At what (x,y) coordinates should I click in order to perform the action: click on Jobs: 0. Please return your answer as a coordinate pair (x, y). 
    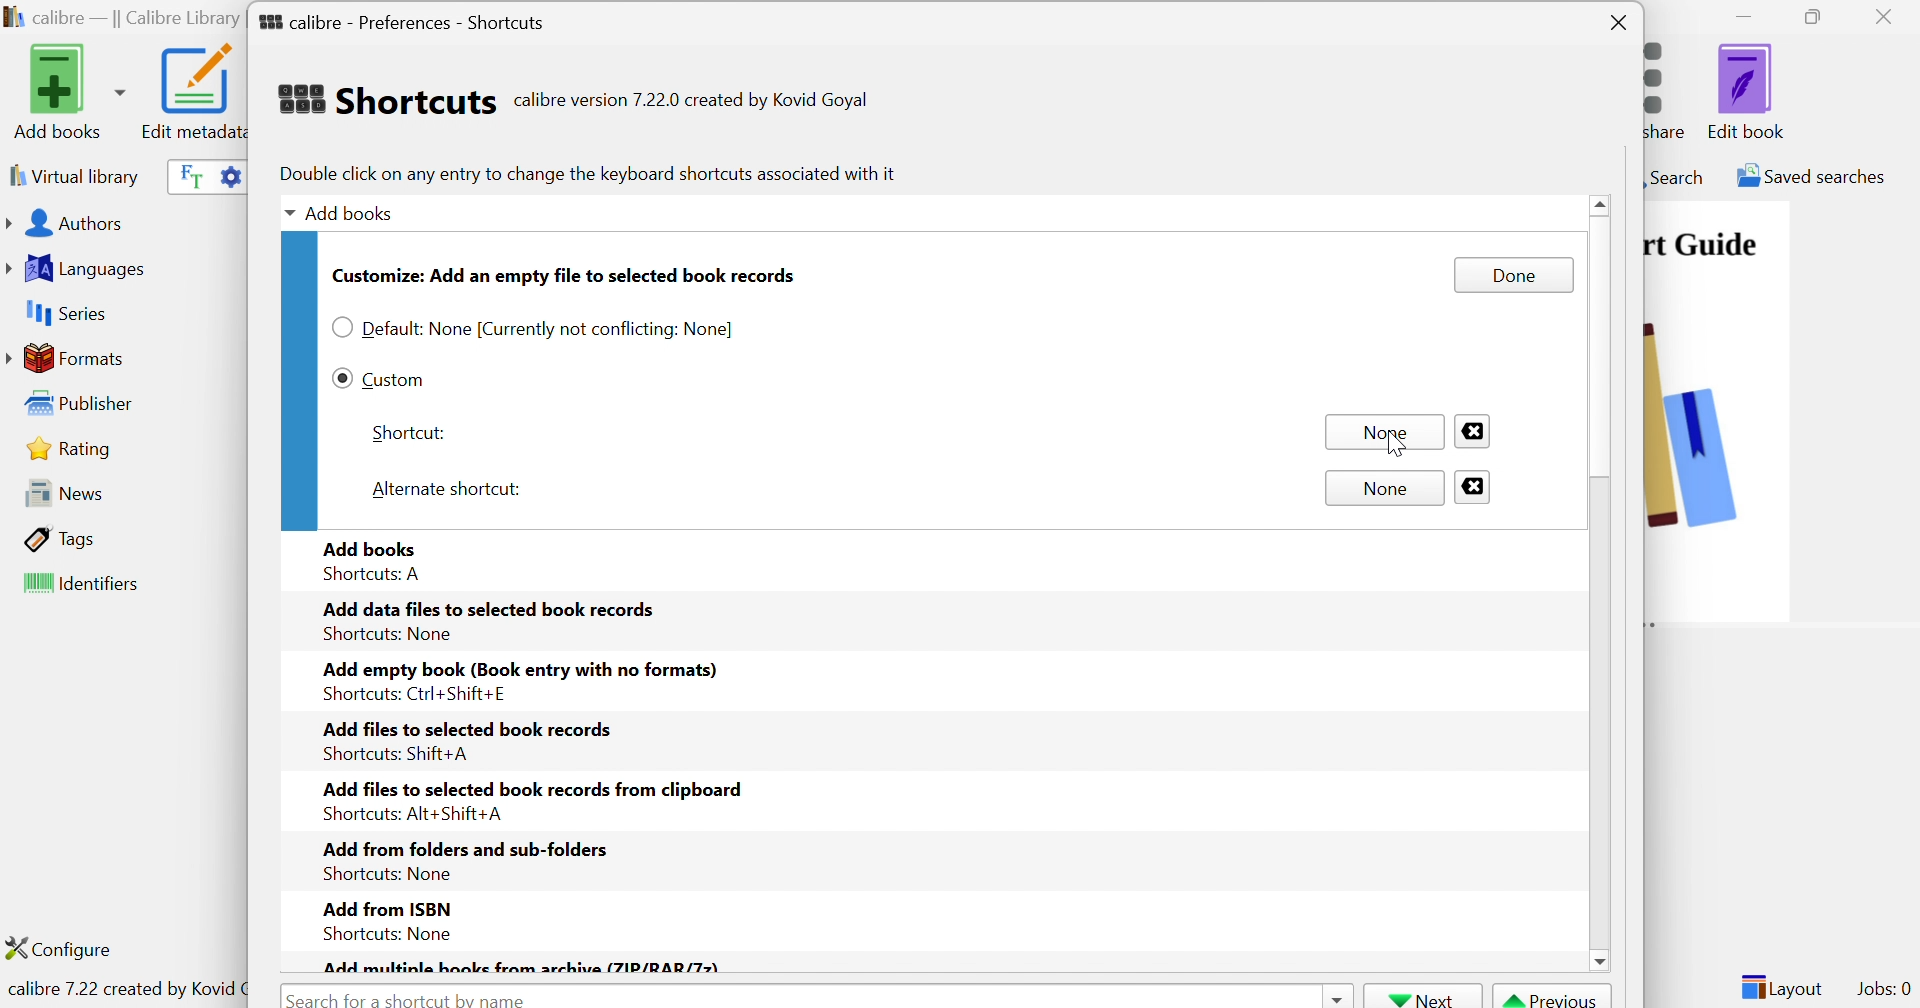
    Looking at the image, I should click on (1885, 990).